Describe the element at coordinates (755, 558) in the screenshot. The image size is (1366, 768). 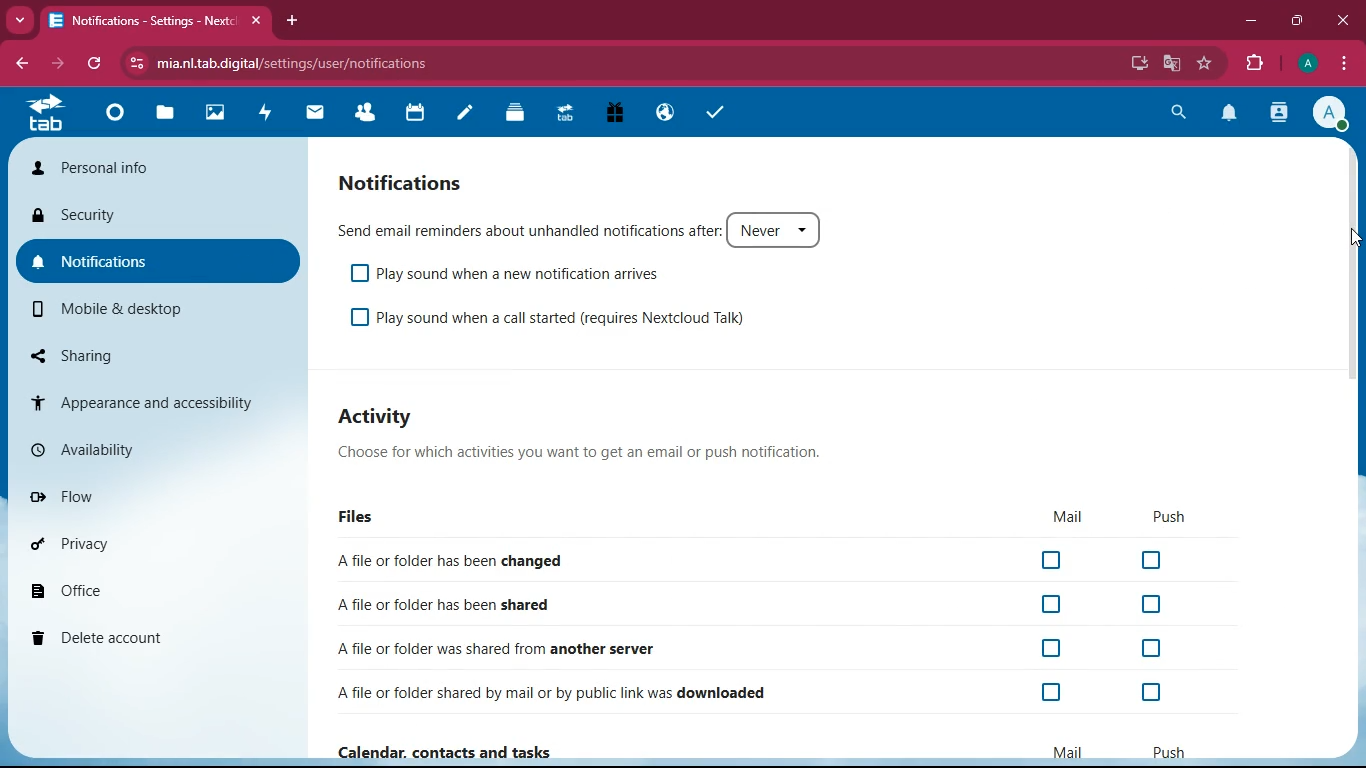
I see `A file or folder has been changed` at that location.